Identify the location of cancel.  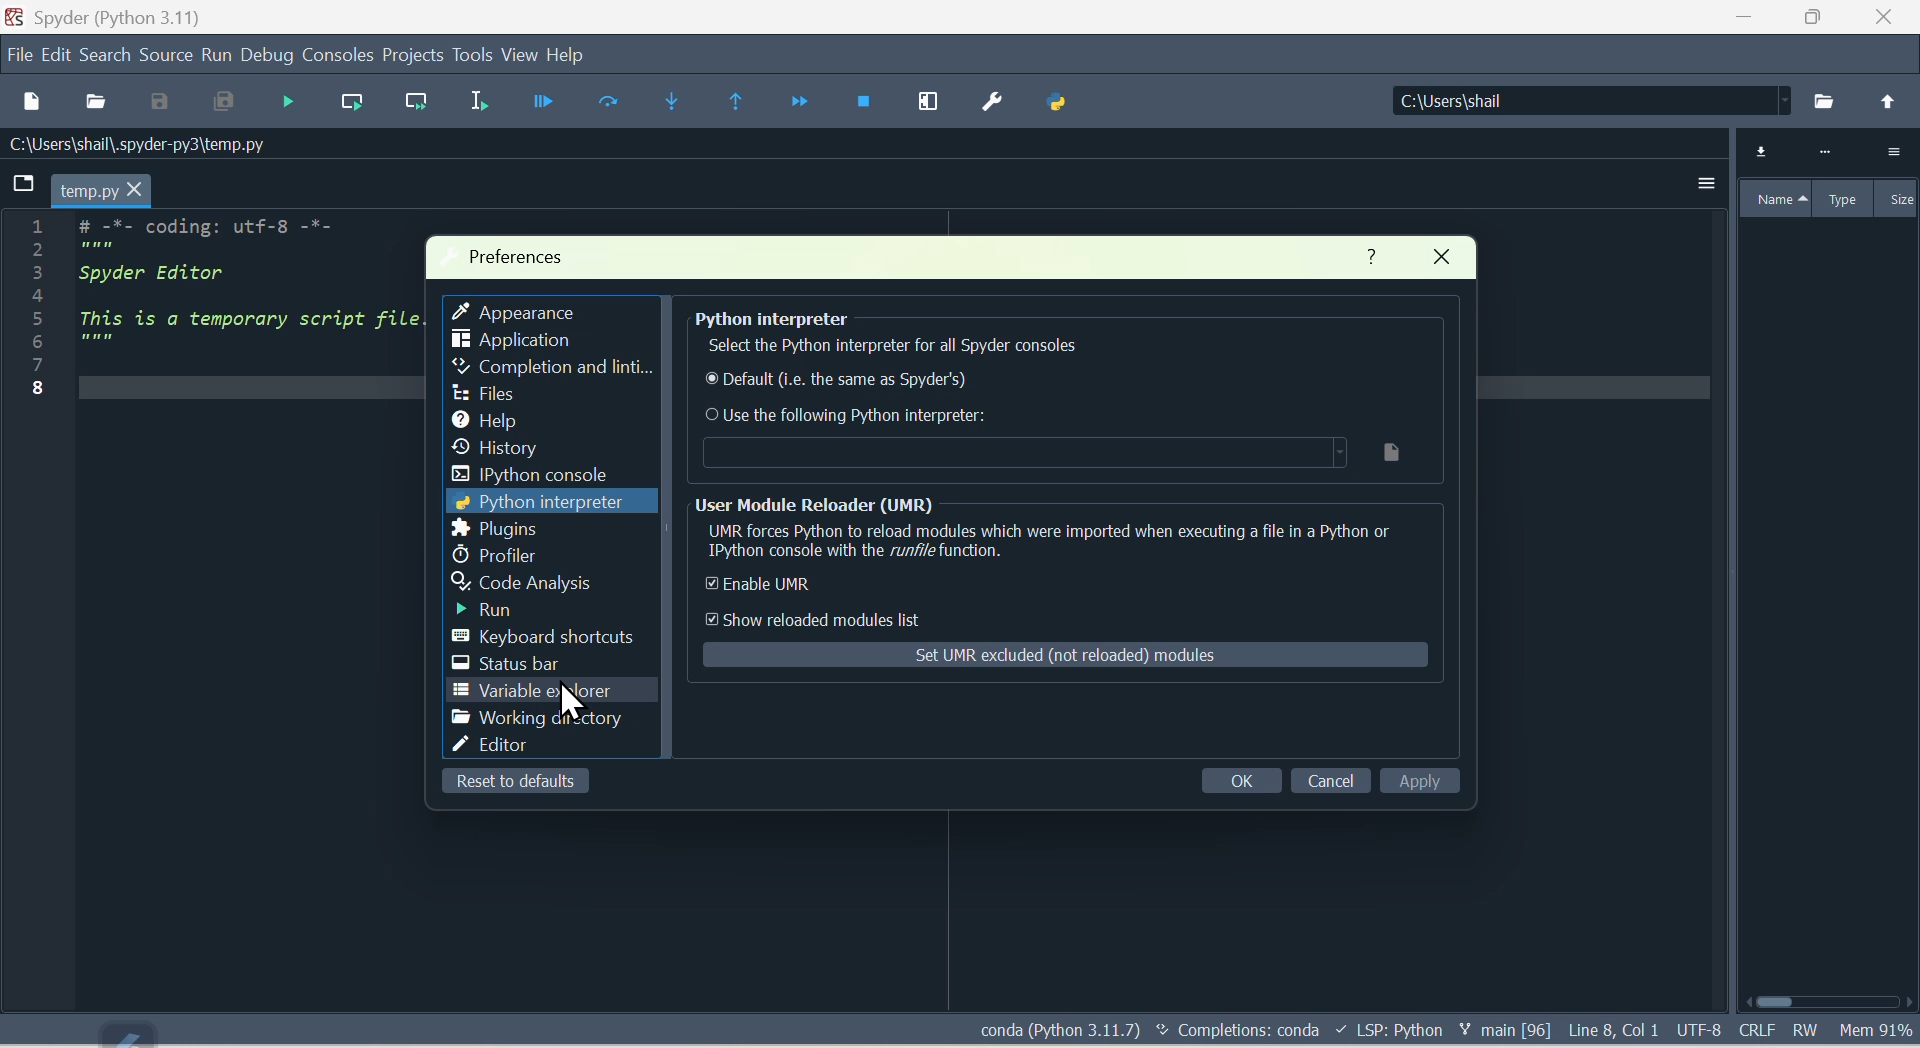
(1327, 782).